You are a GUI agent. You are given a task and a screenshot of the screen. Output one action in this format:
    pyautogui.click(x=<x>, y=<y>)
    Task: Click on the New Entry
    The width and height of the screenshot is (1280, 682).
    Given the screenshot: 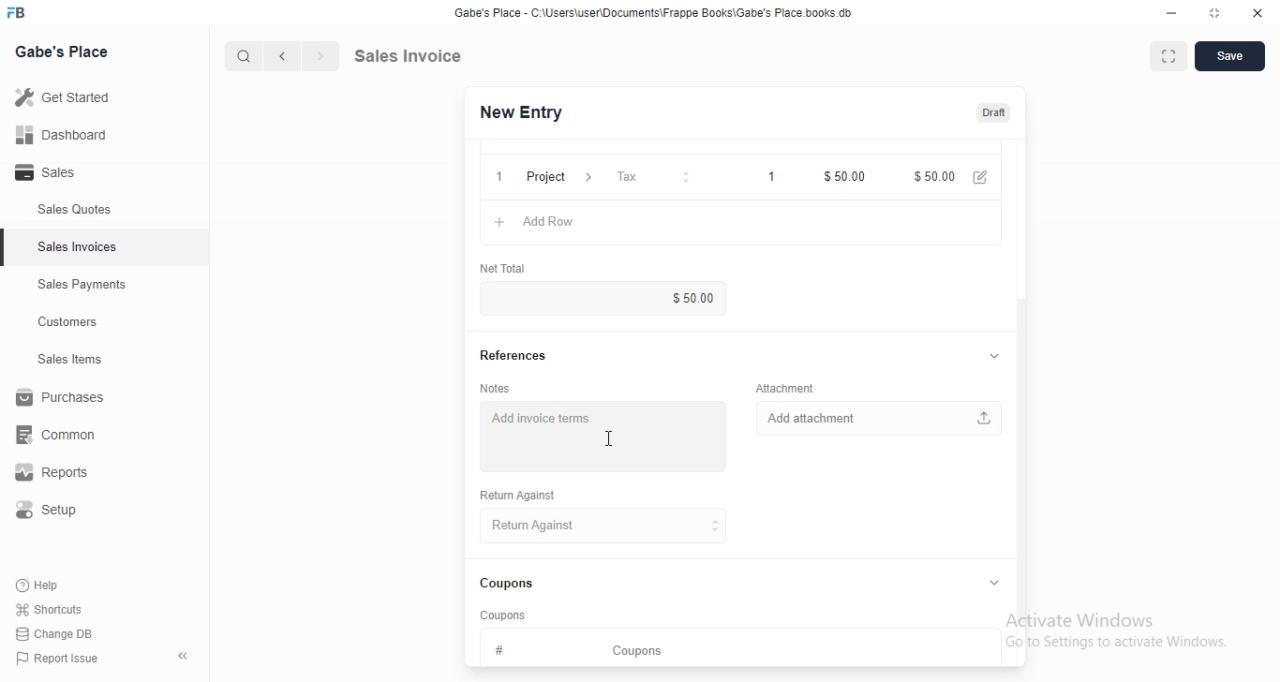 What is the action you would take?
    pyautogui.click(x=528, y=112)
    